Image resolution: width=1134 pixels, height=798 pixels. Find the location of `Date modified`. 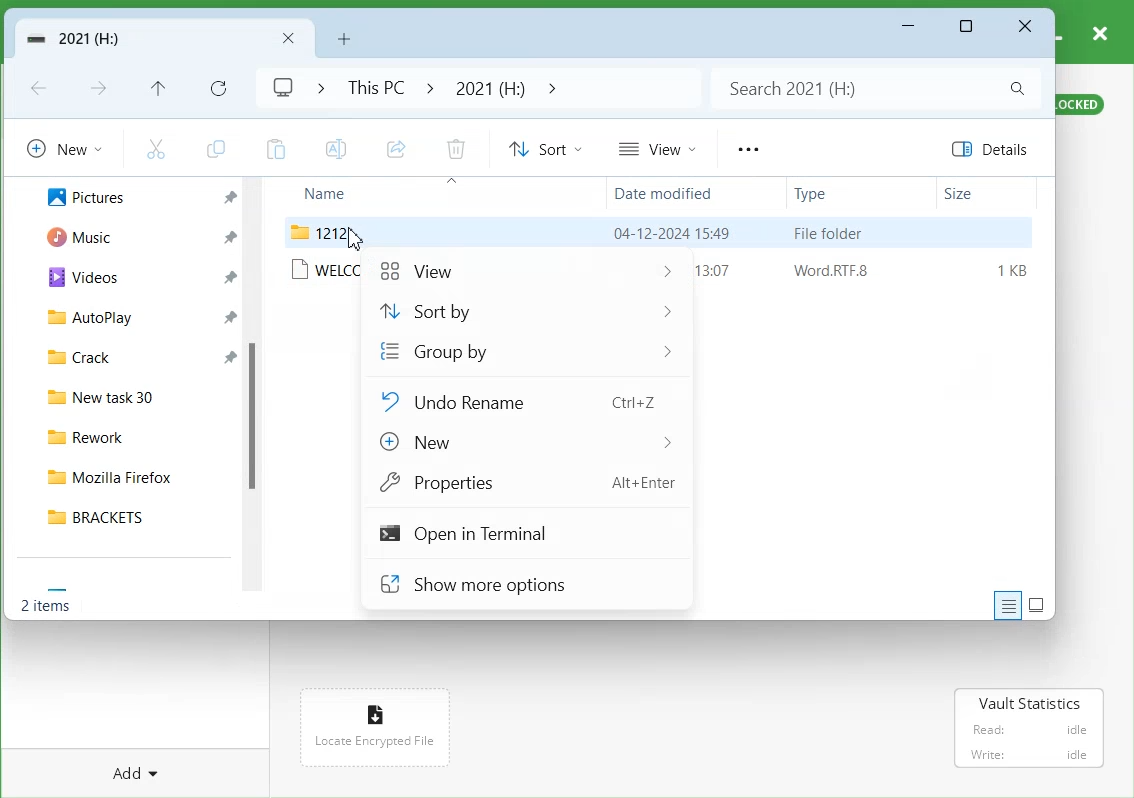

Date modified is located at coordinates (669, 195).